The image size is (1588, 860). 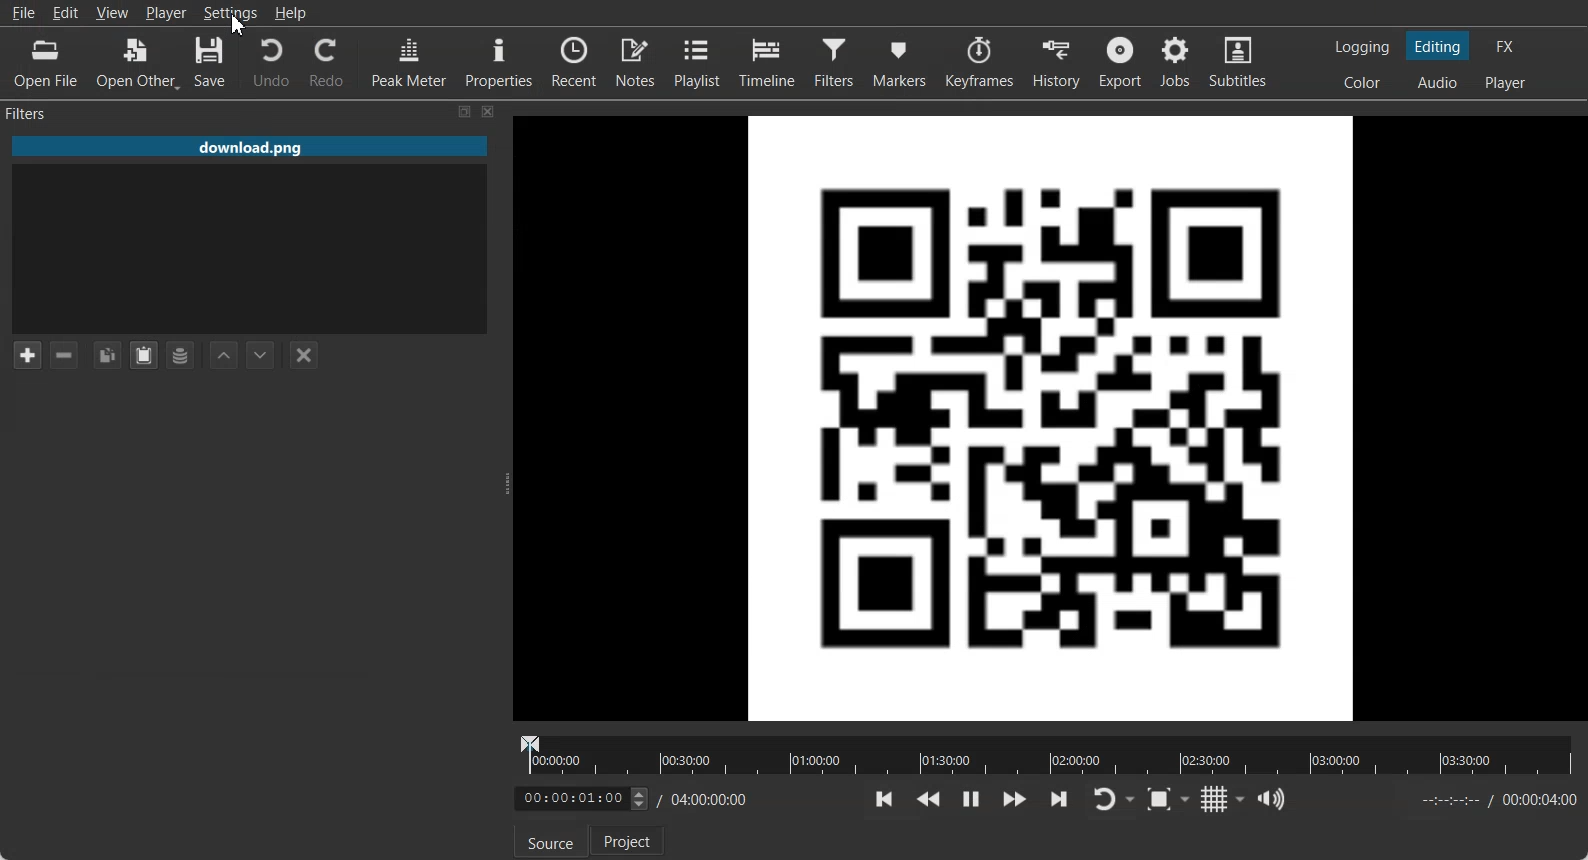 What do you see at coordinates (636, 61) in the screenshot?
I see `Notes` at bounding box center [636, 61].